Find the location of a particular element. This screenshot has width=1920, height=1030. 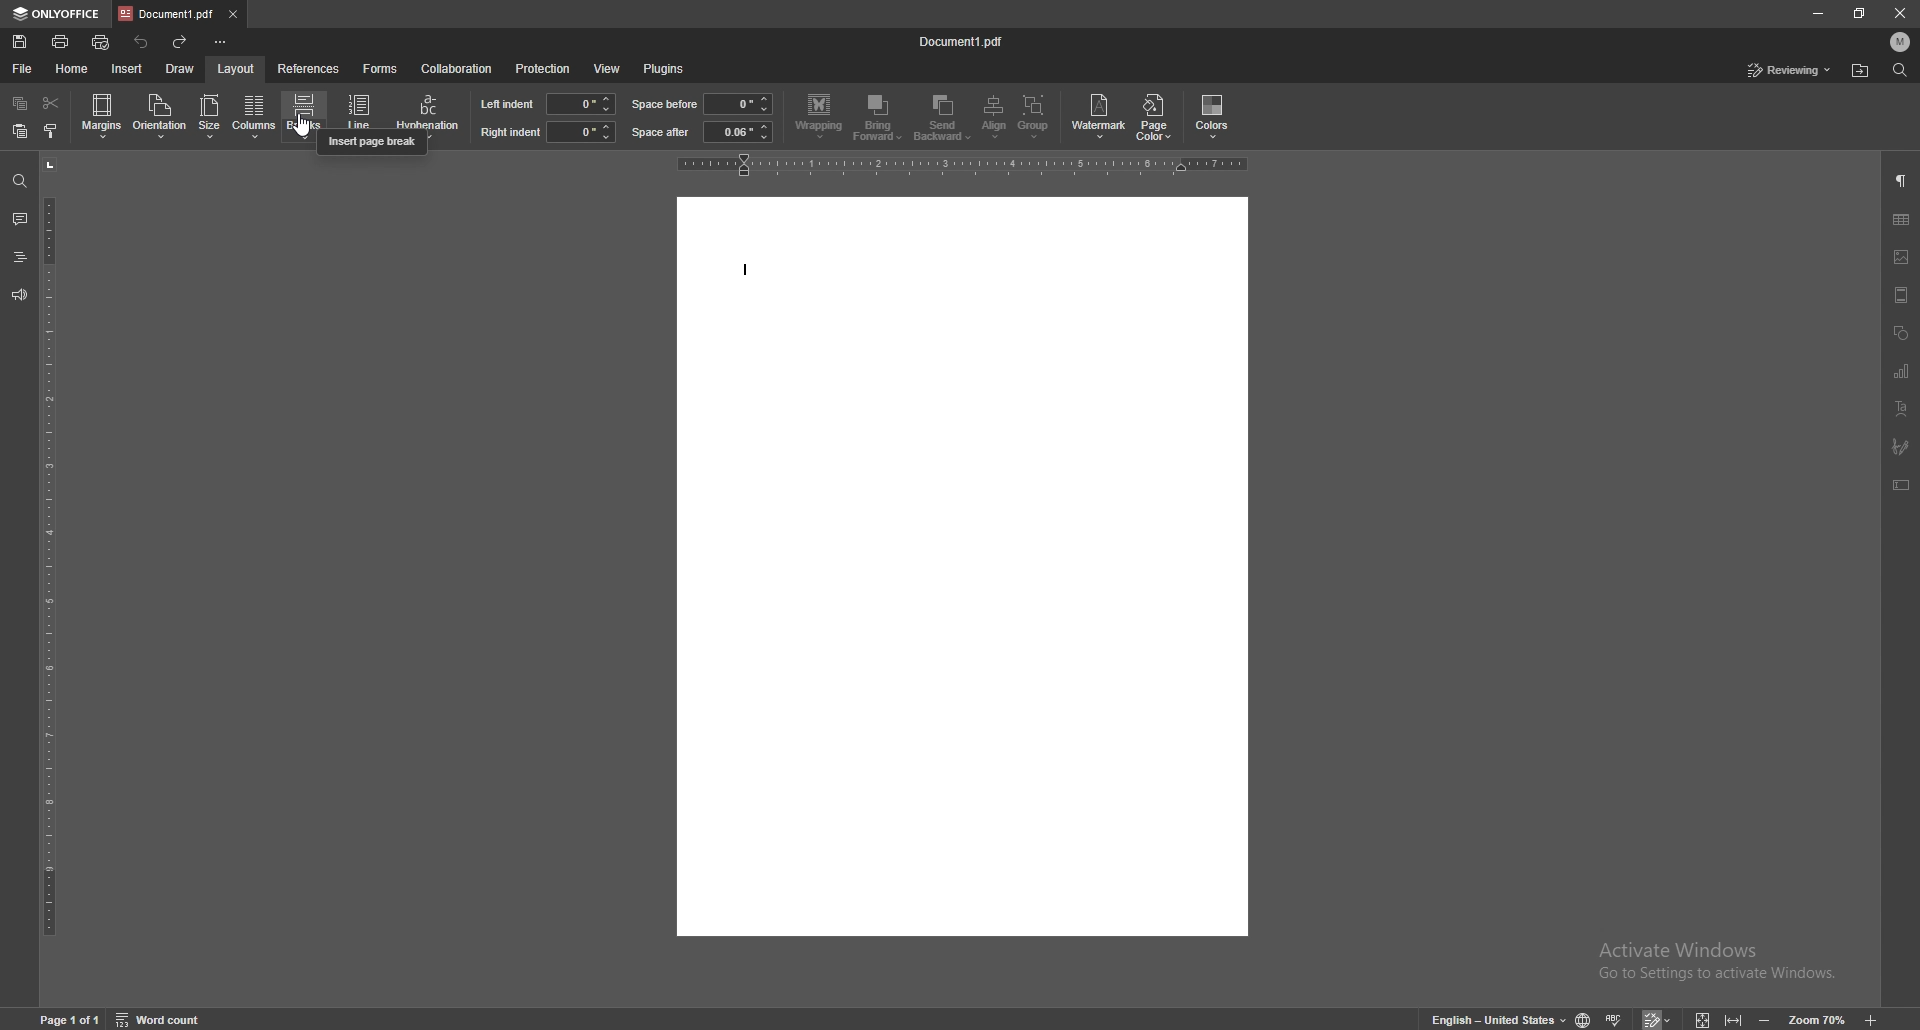

breaks is located at coordinates (305, 116).